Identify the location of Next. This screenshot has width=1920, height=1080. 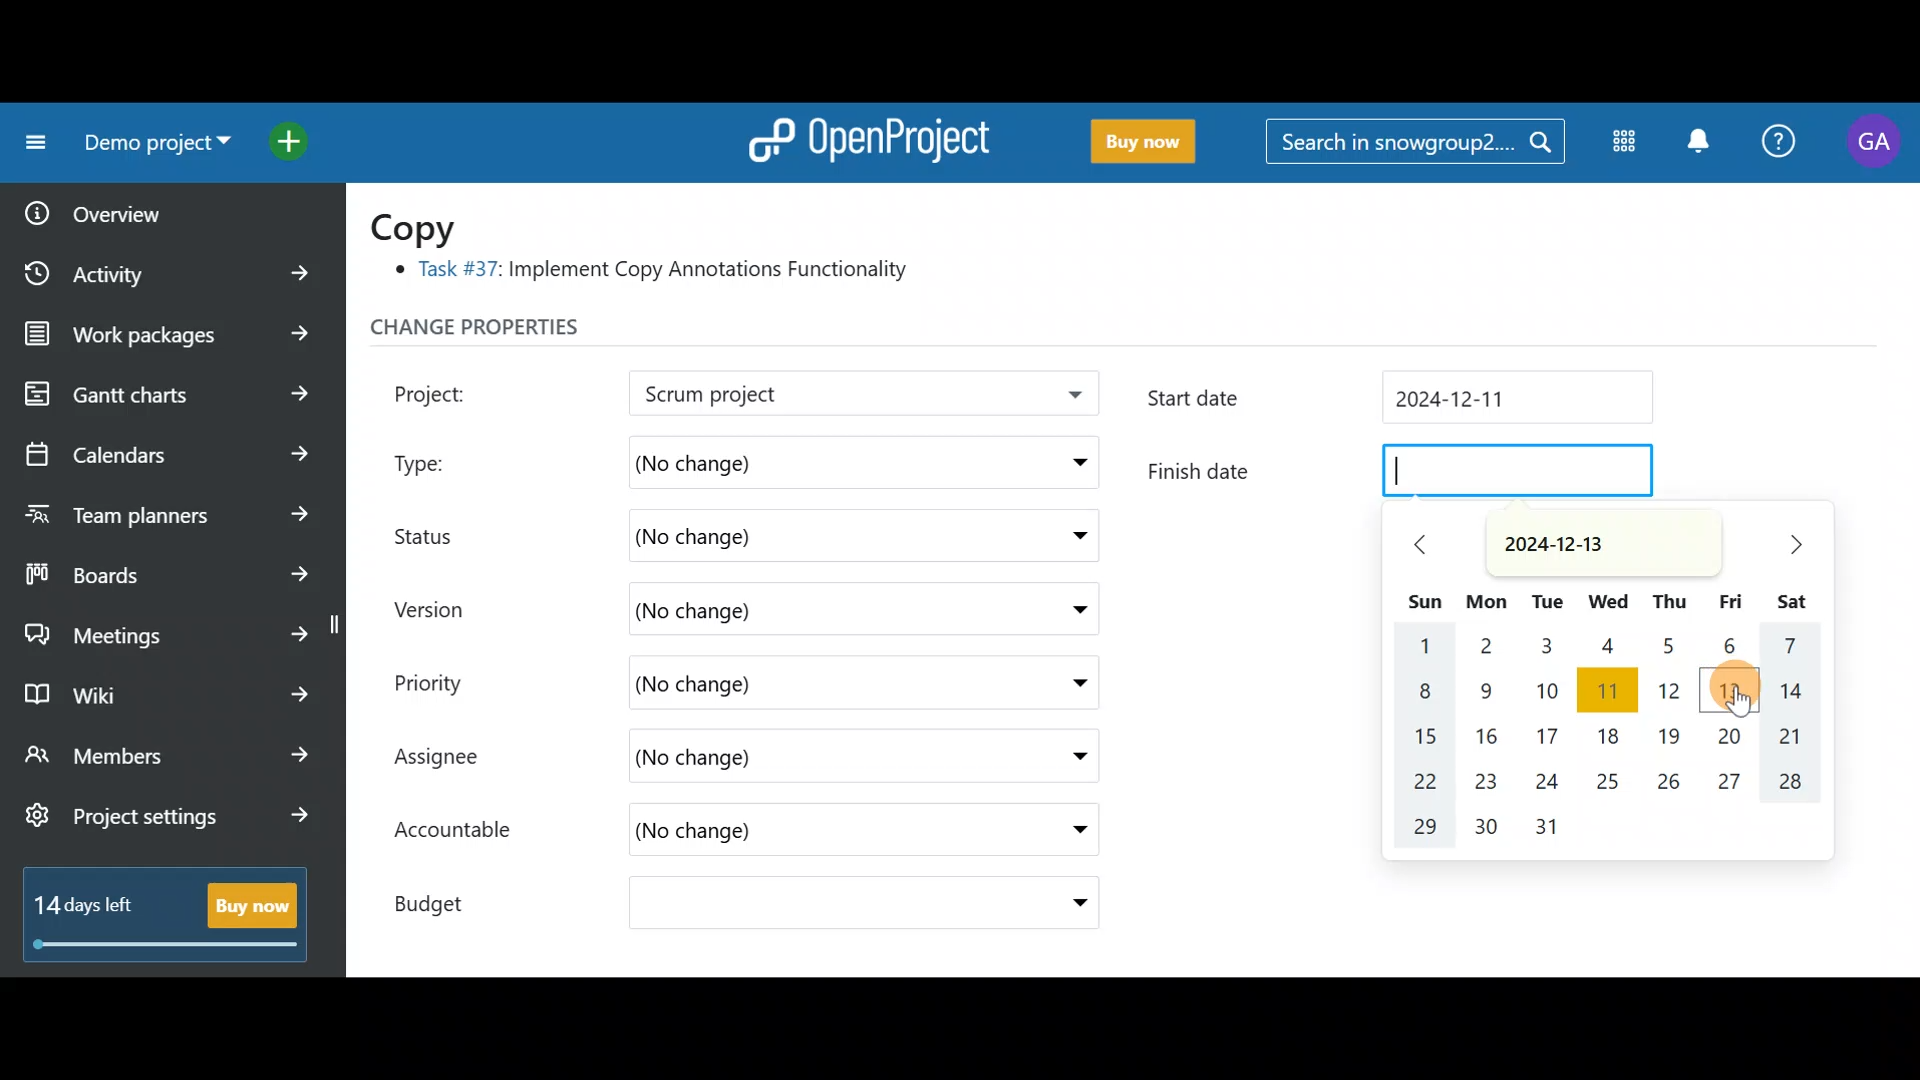
(1783, 544).